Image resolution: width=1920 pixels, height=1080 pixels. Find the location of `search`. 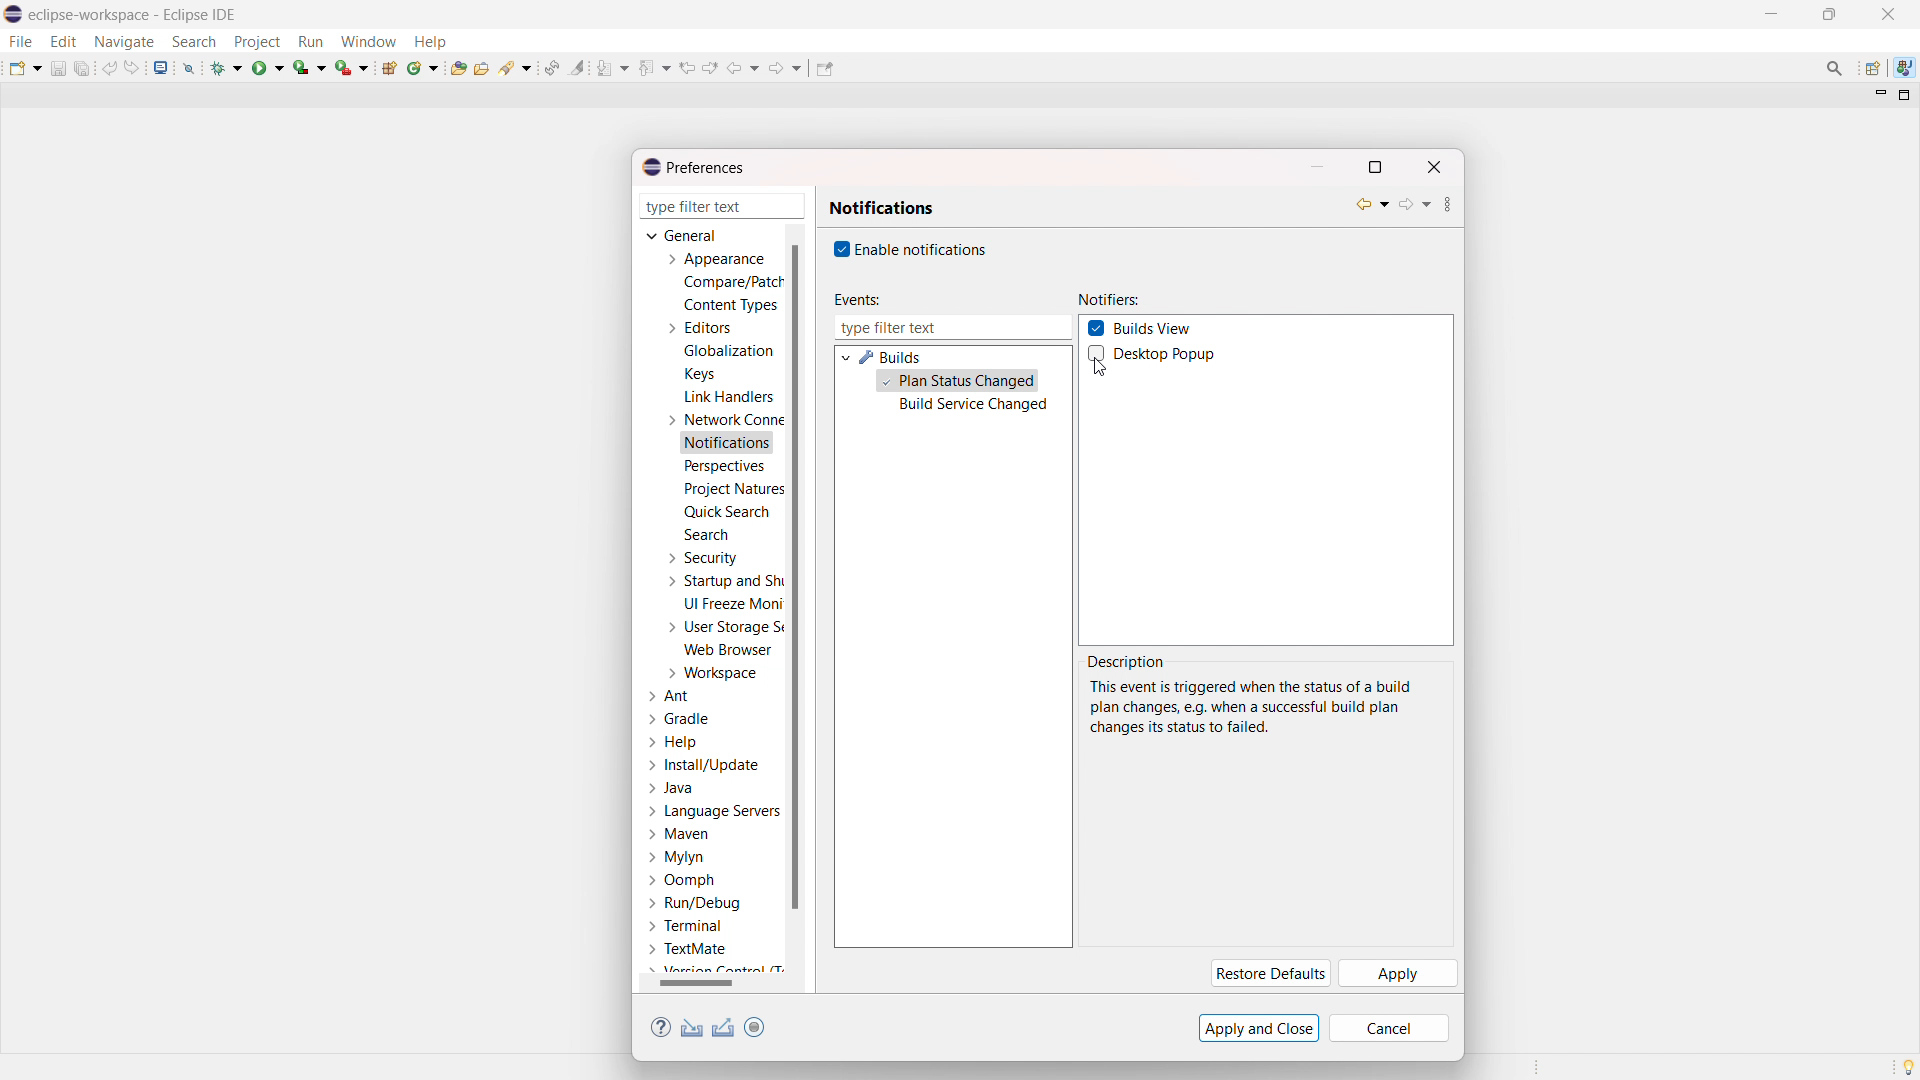

search is located at coordinates (517, 66).